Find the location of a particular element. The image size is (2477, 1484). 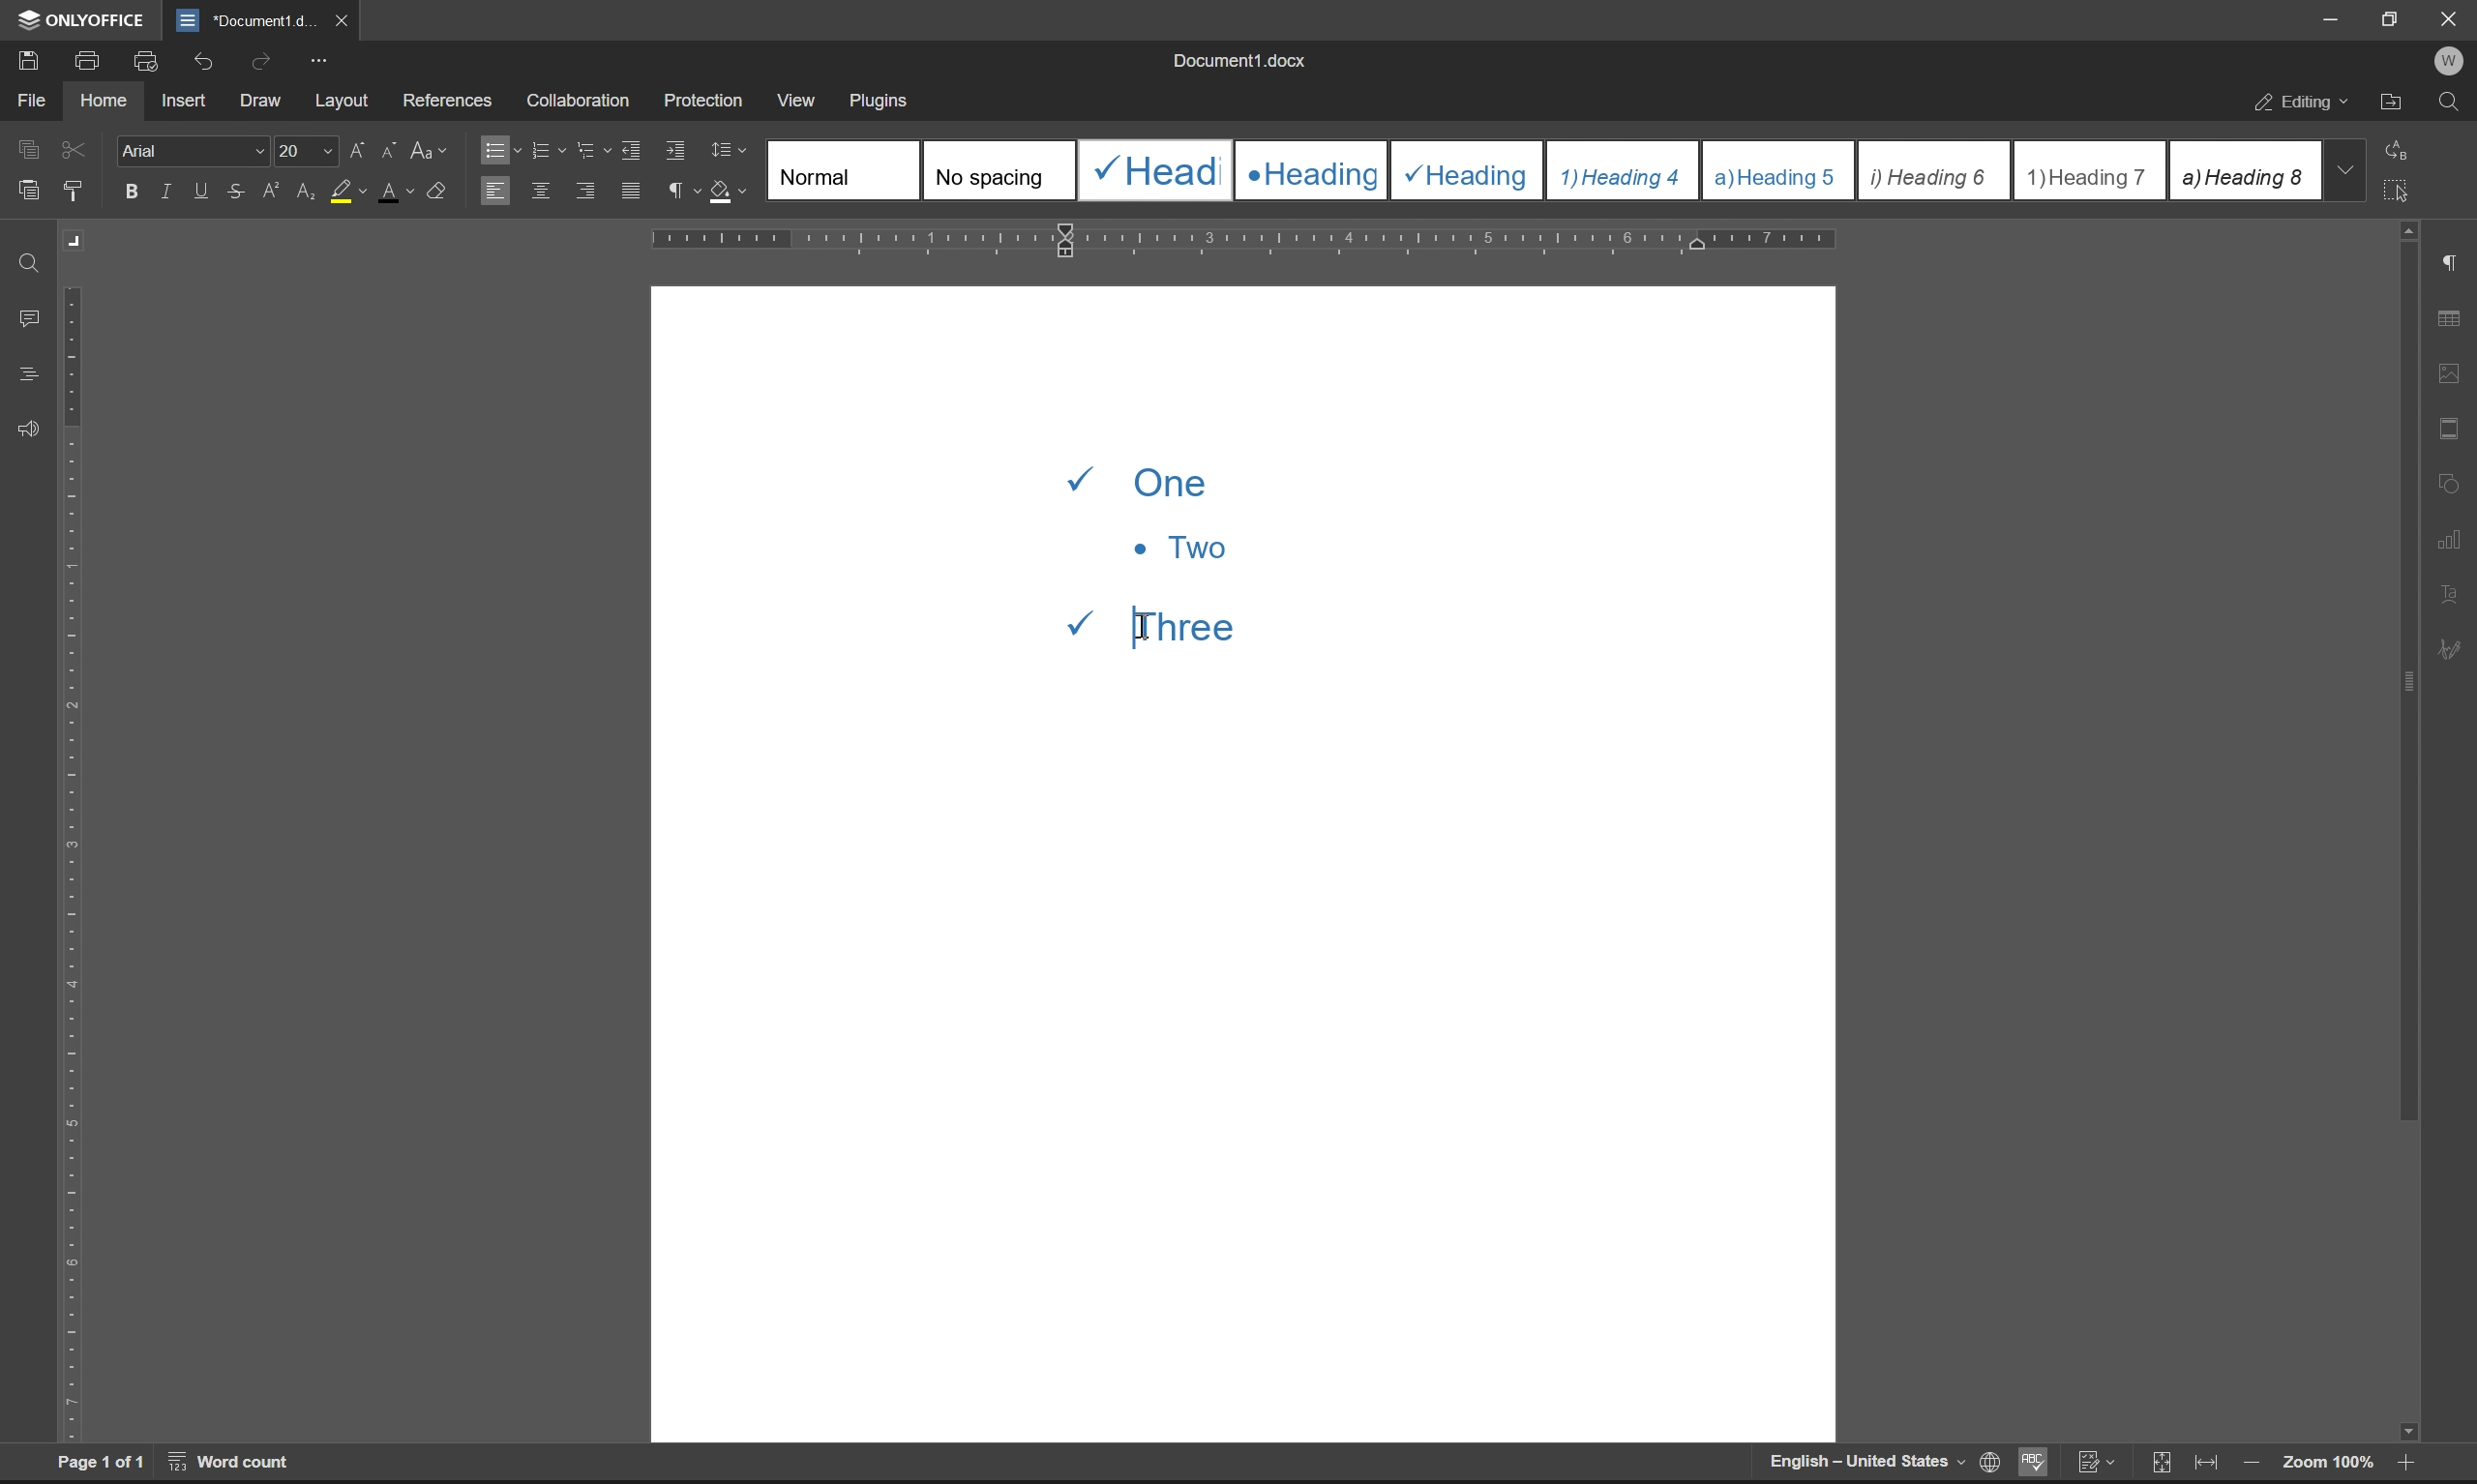

Heading 5 is located at coordinates (1779, 170).